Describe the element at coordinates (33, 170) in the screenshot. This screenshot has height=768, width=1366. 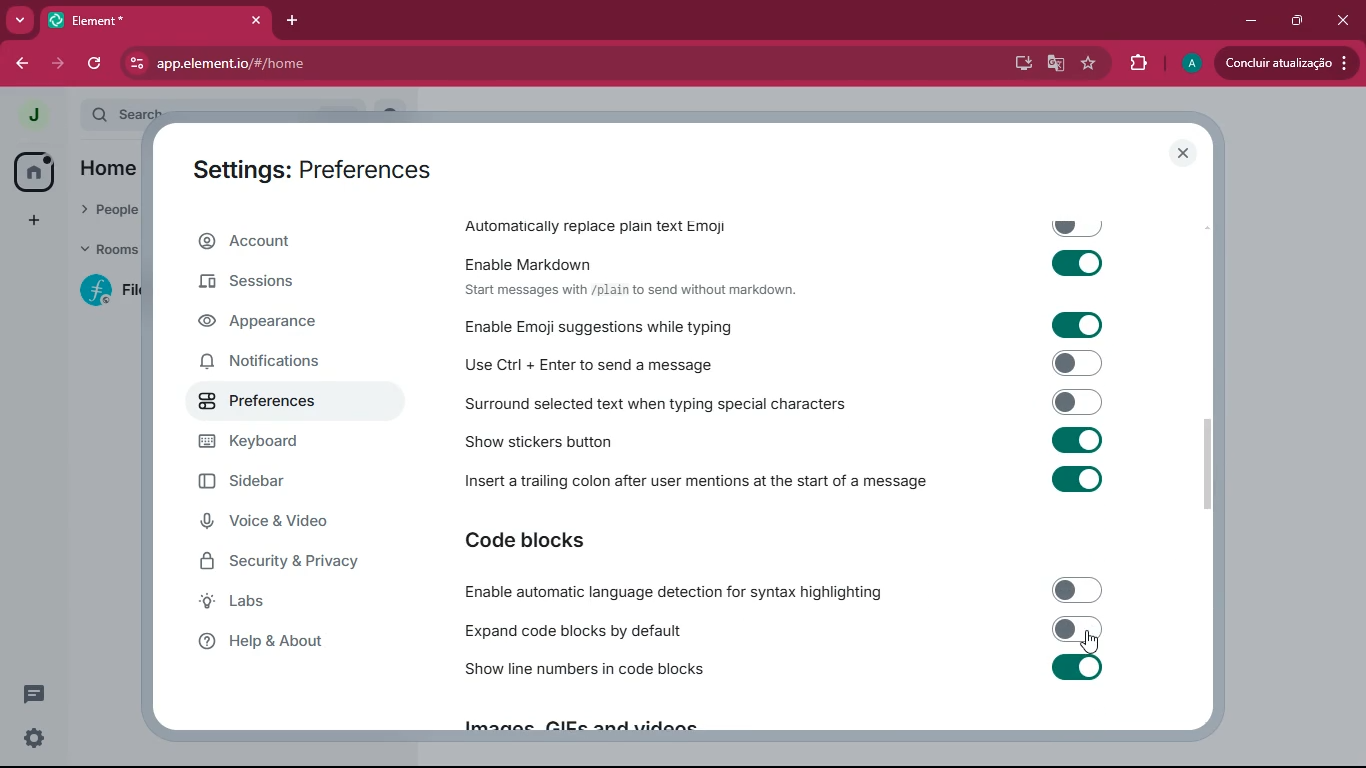
I see `home` at that location.